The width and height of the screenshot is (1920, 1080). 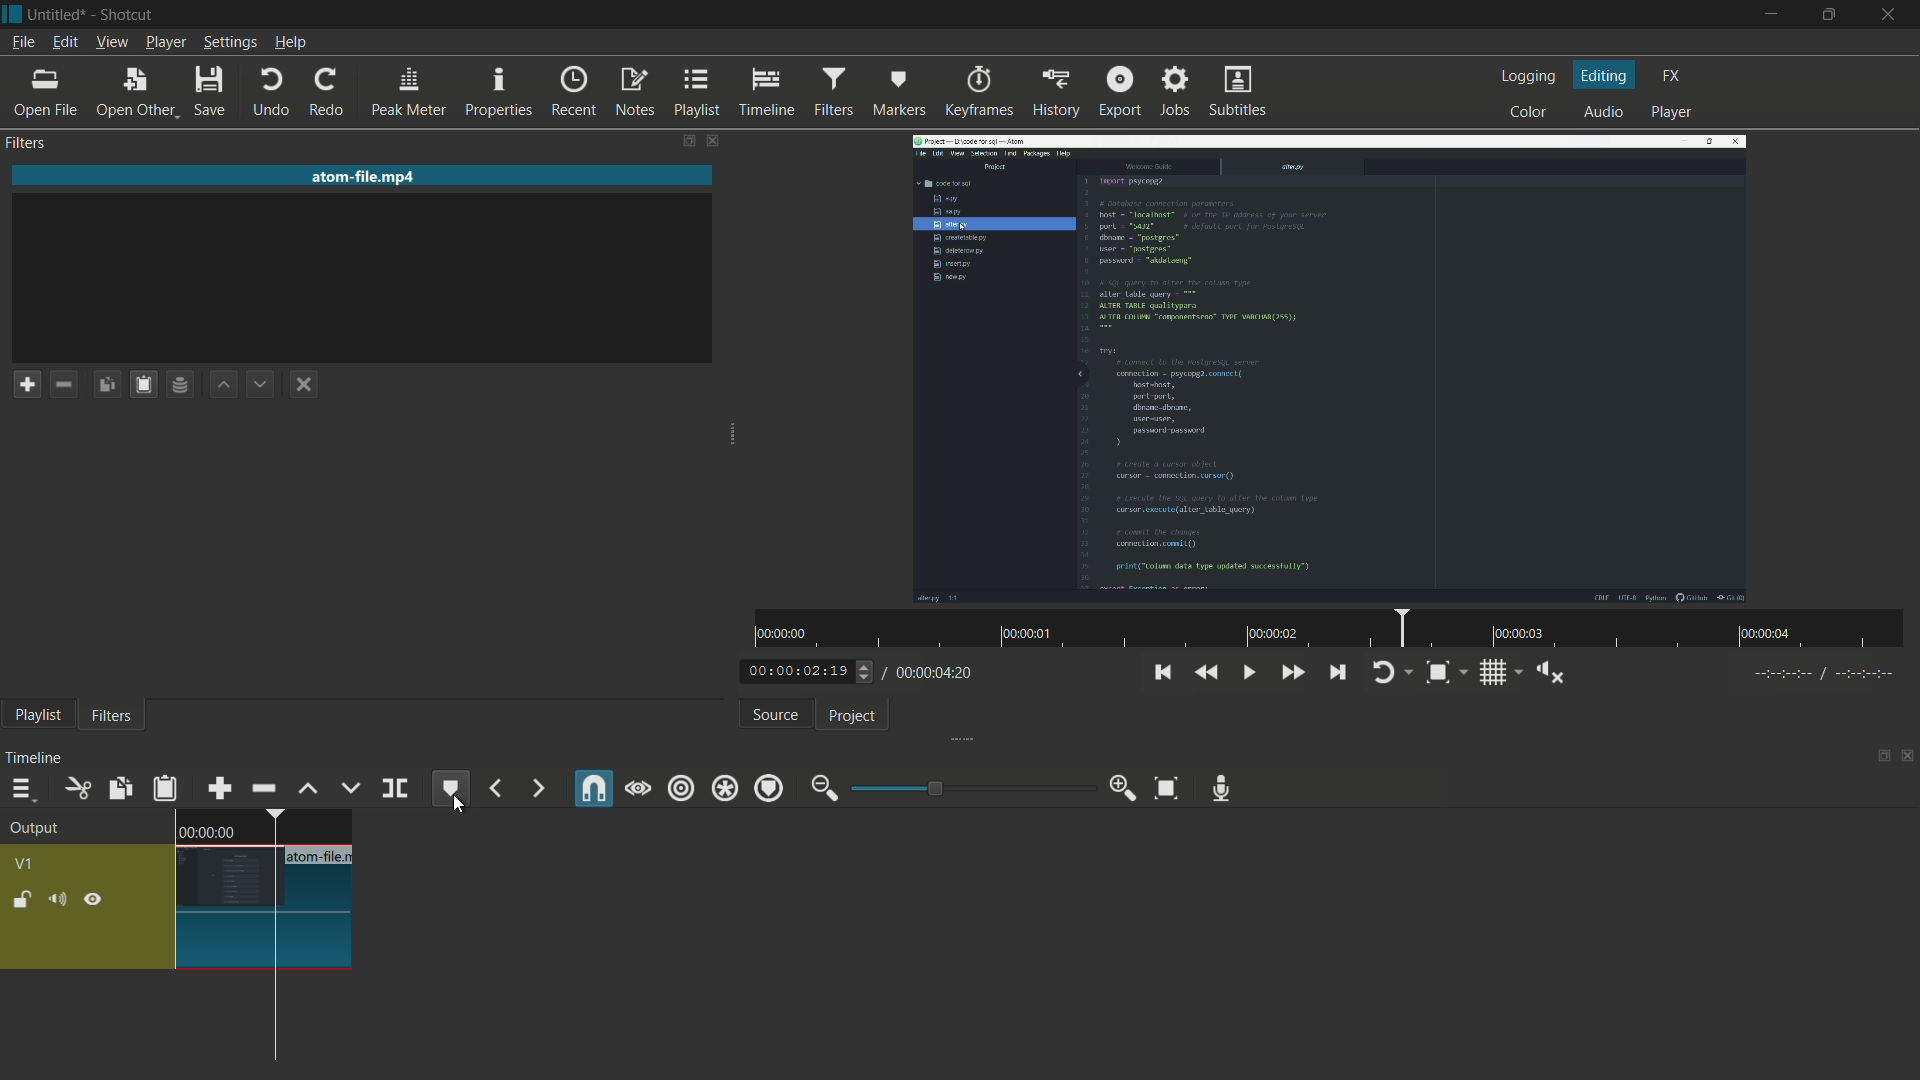 I want to click on filters, so click(x=27, y=142).